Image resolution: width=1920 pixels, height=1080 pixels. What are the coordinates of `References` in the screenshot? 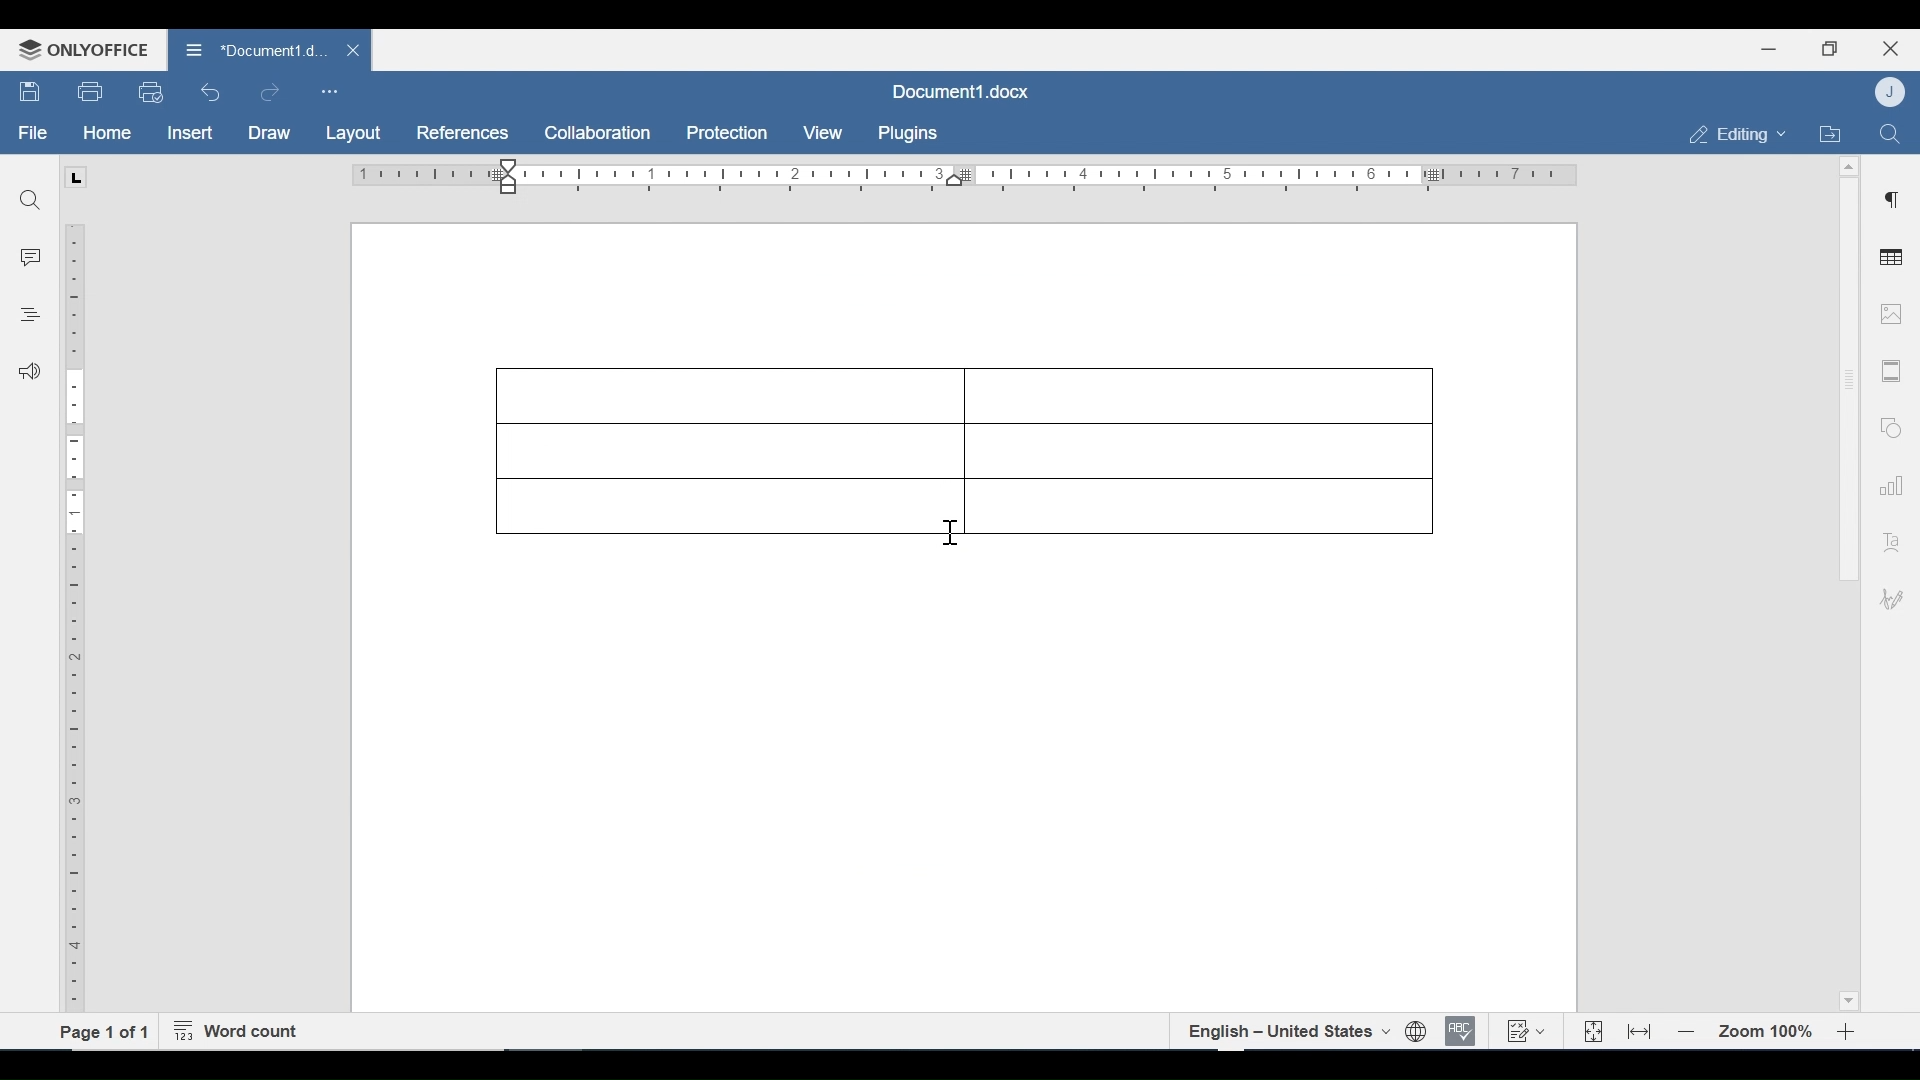 It's located at (460, 133).